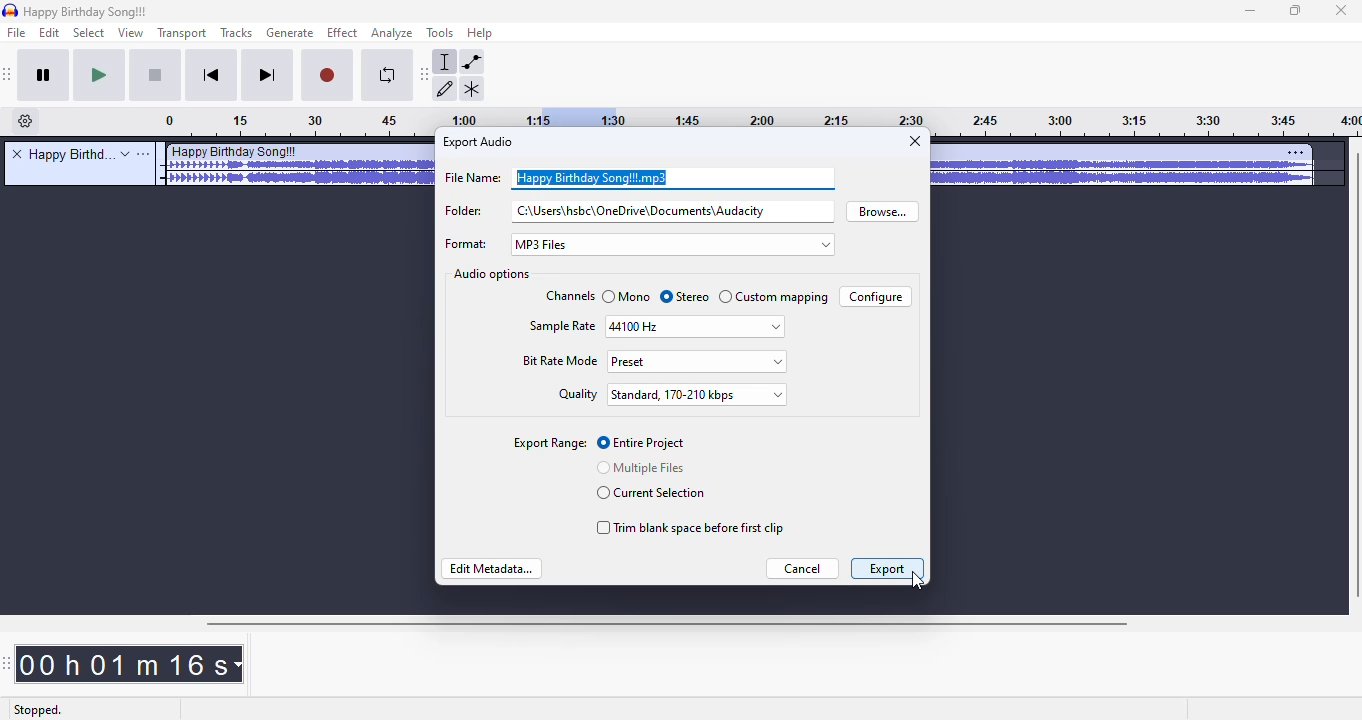 This screenshot has height=720, width=1362. What do you see at coordinates (129, 33) in the screenshot?
I see `view` at bounding box center [129, 33].